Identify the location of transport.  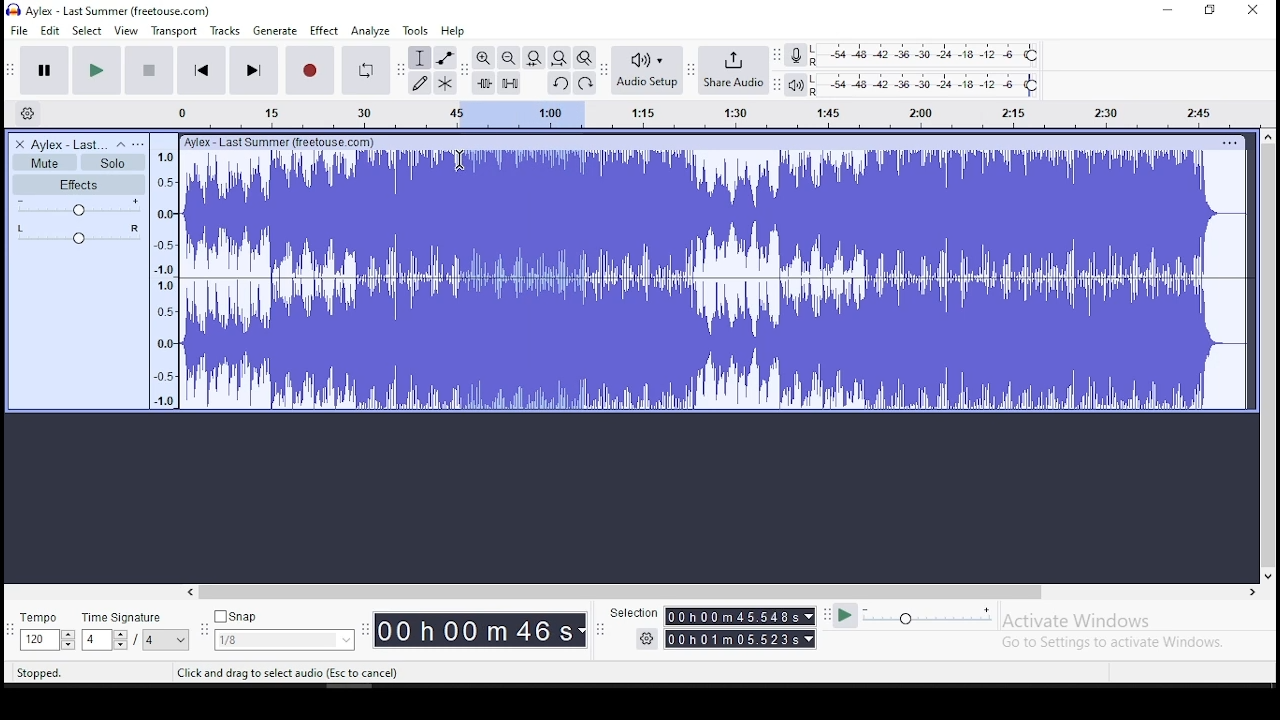
(173, 30).